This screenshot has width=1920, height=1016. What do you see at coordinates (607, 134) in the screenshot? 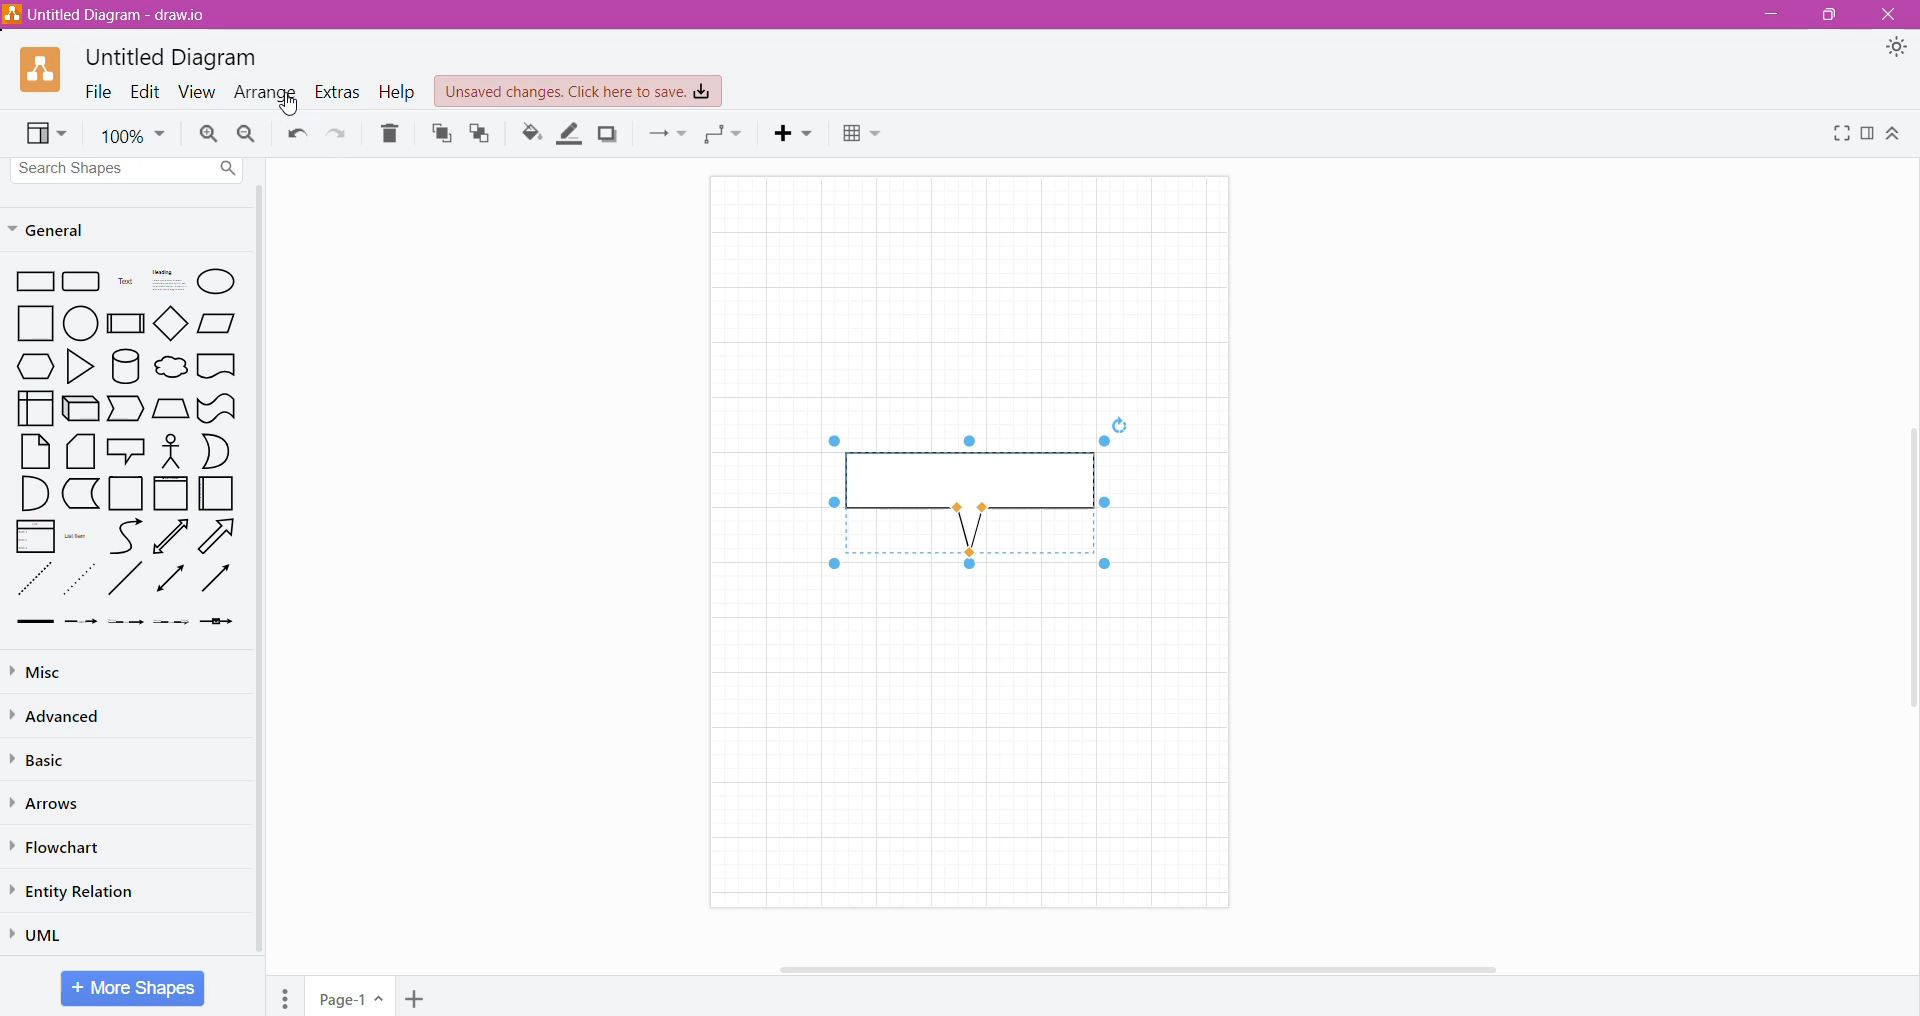
I see `Shadow` at bounding box center [607, 134].